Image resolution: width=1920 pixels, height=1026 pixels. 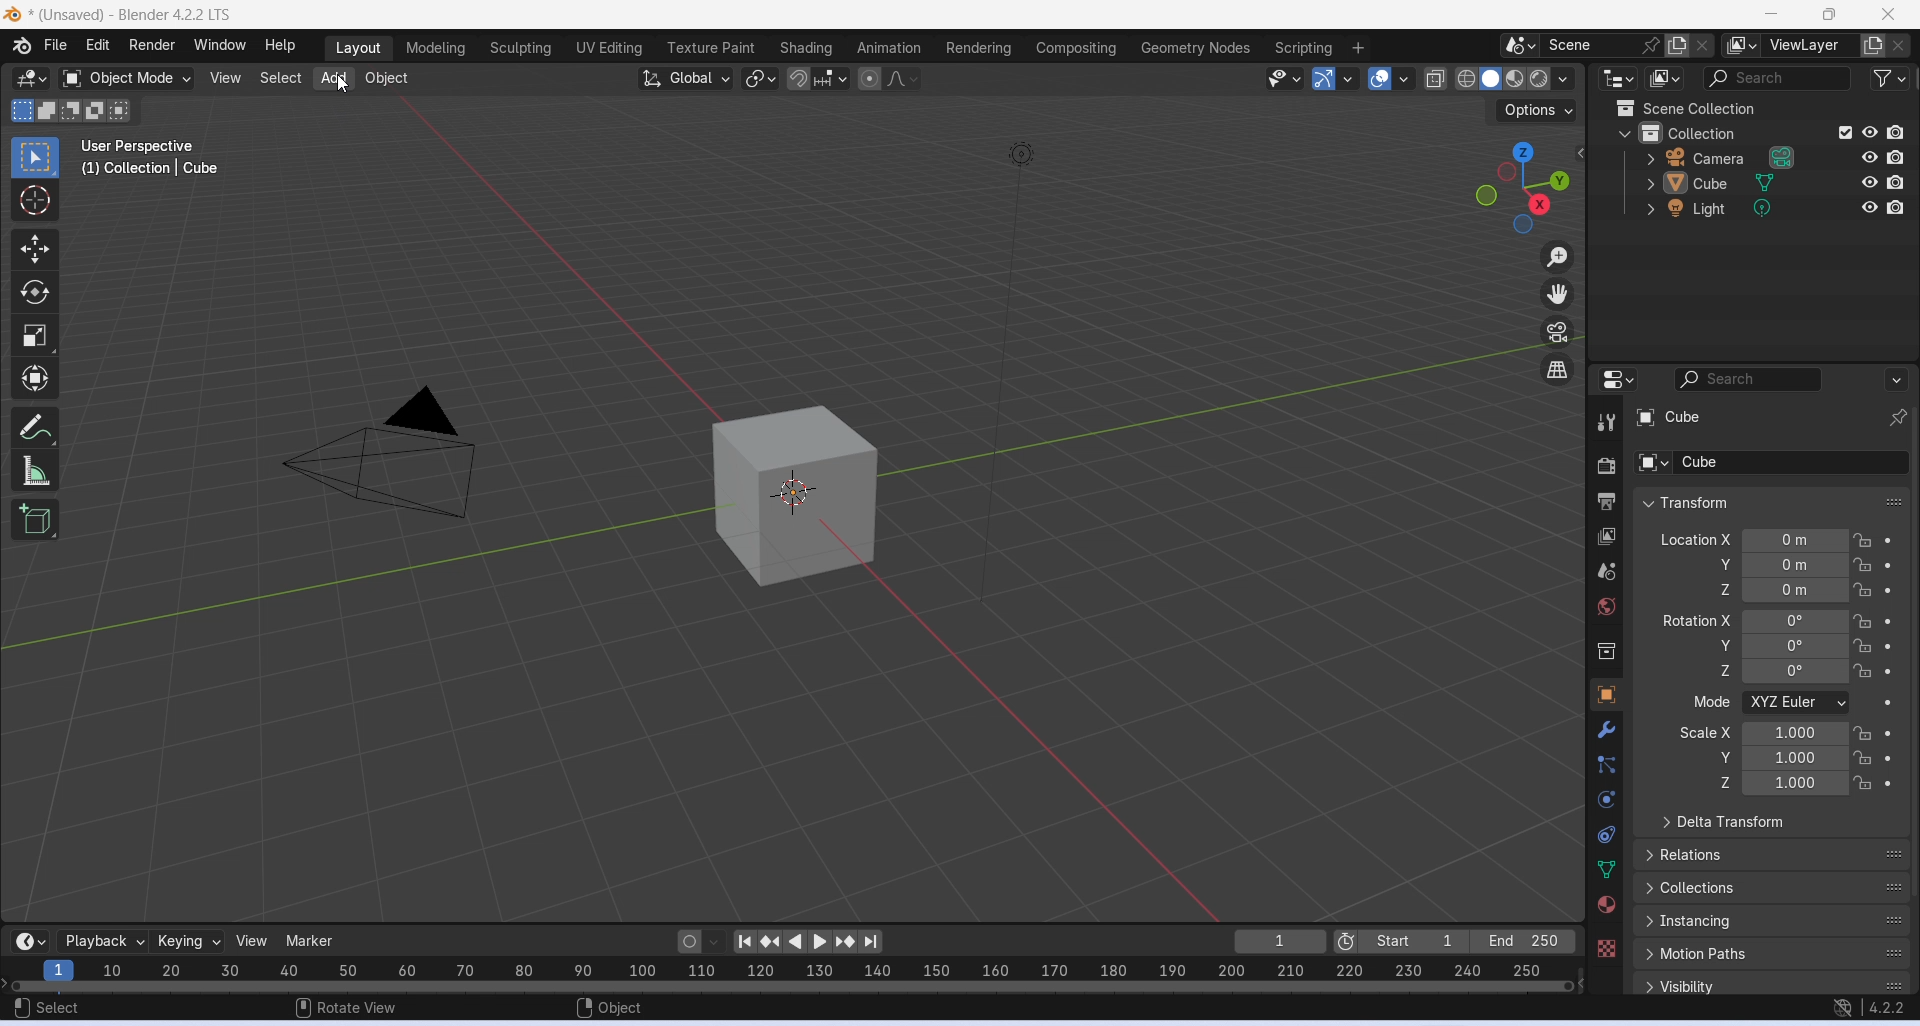 I want to click on cube layer, so click(x=1739, y=183).